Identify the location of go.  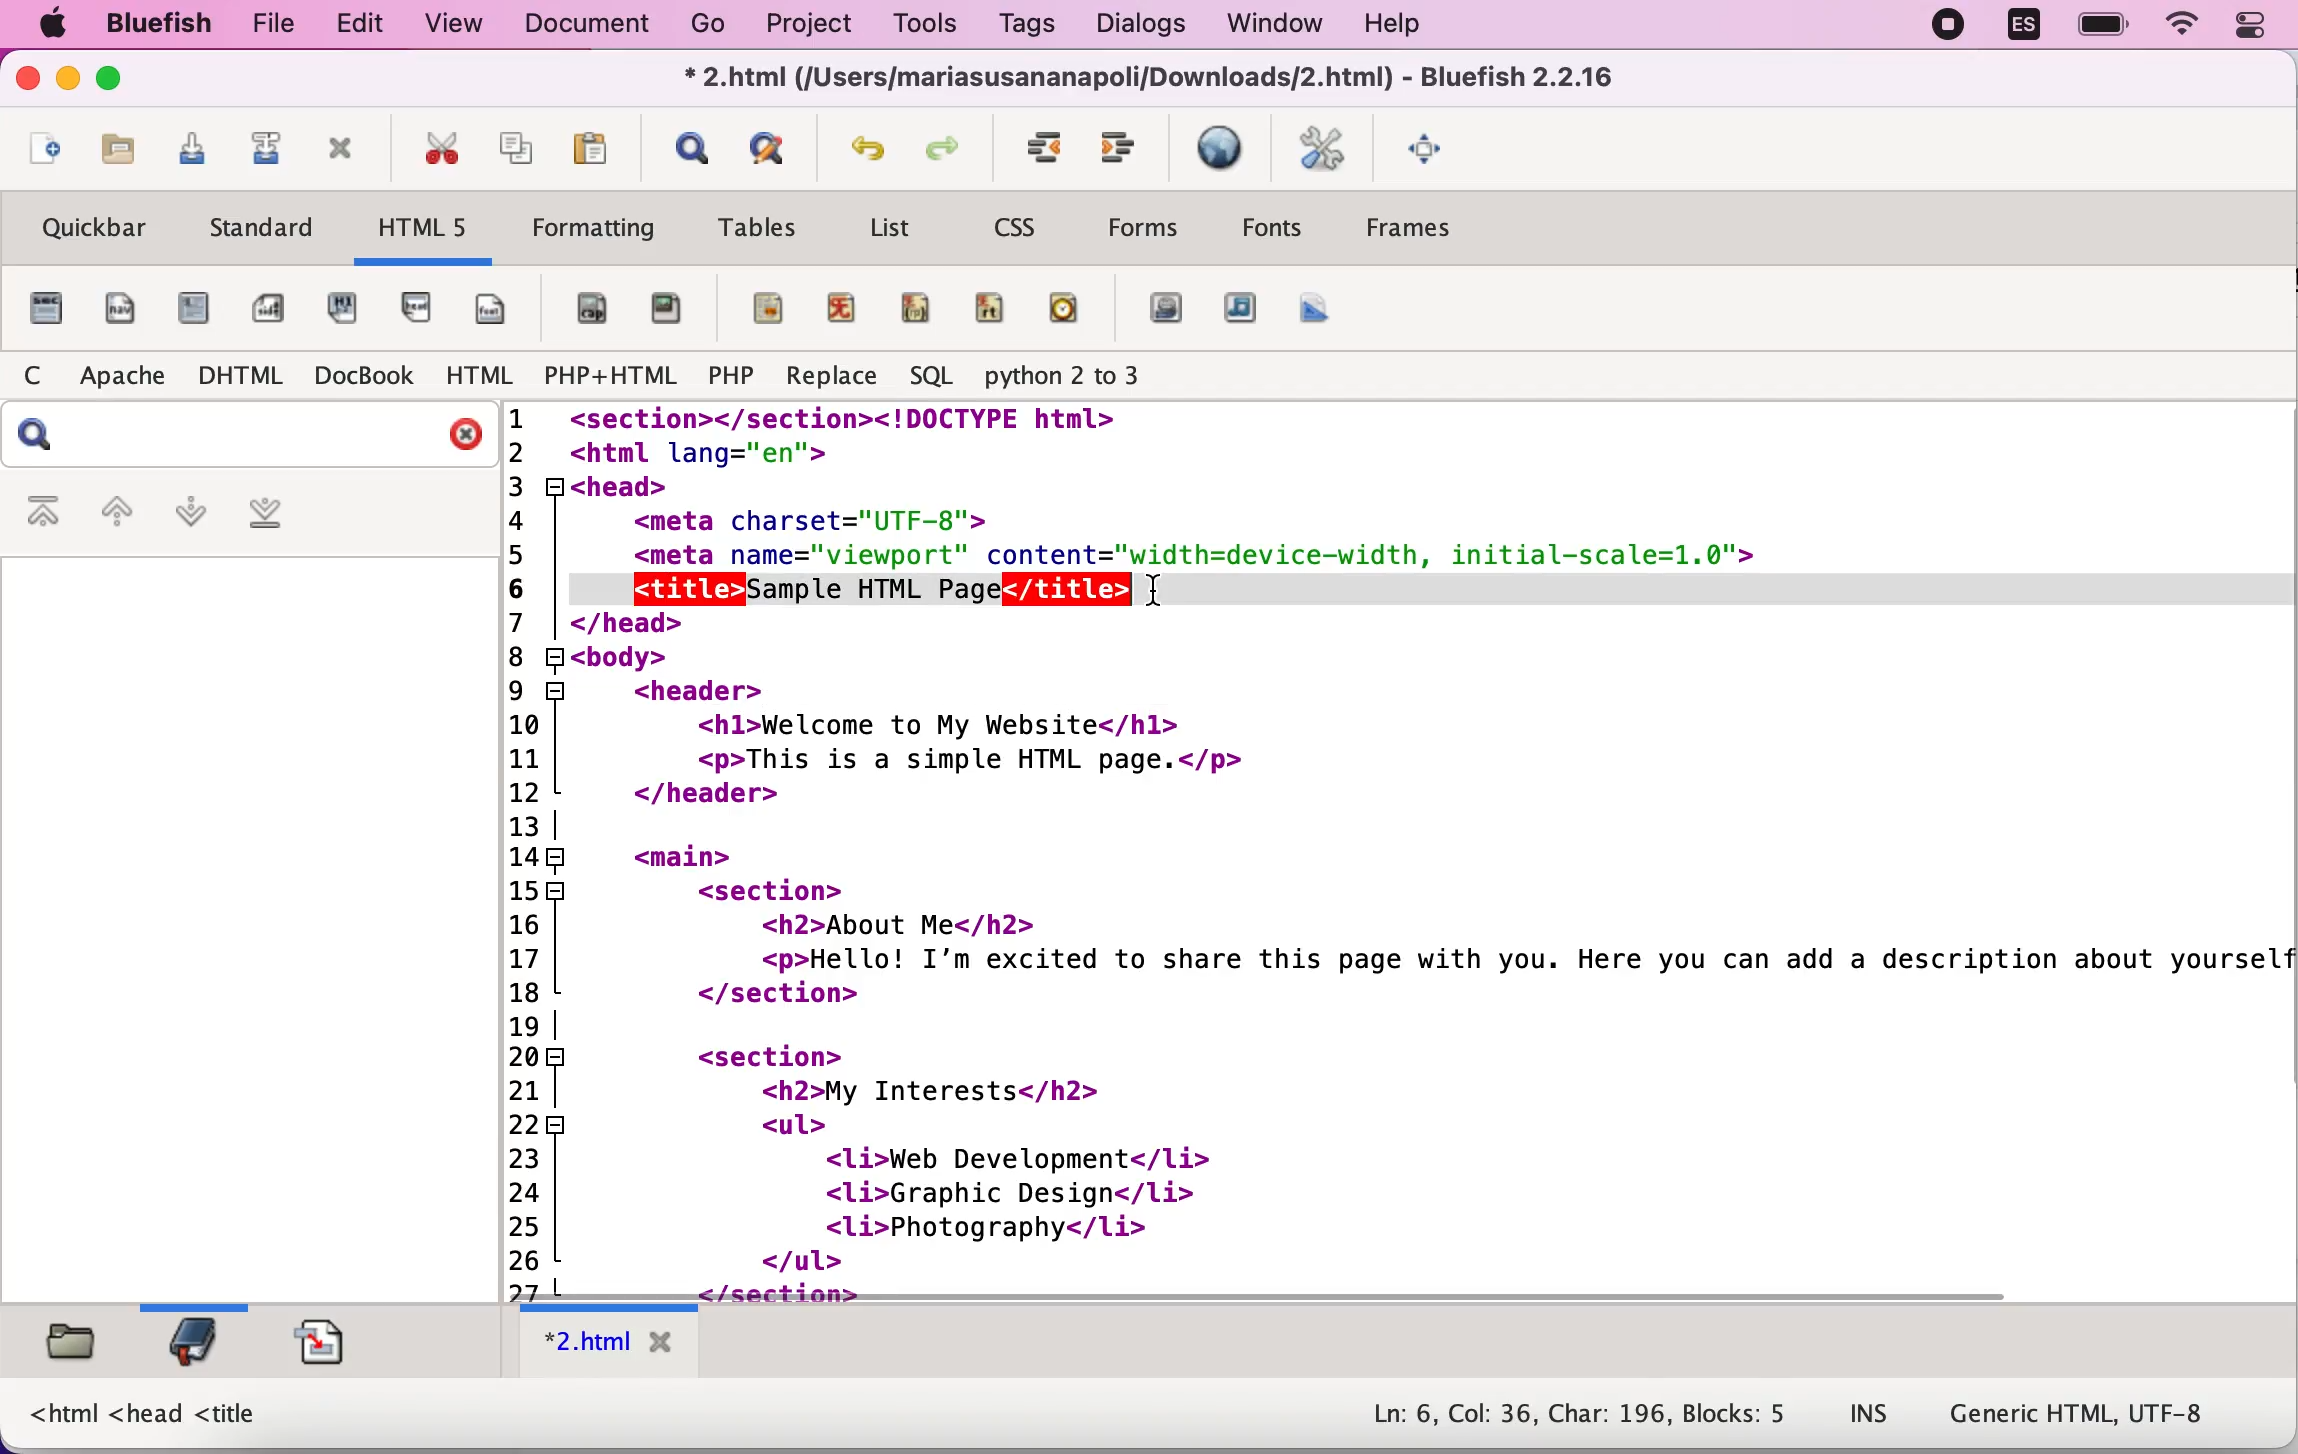
(711, 28).